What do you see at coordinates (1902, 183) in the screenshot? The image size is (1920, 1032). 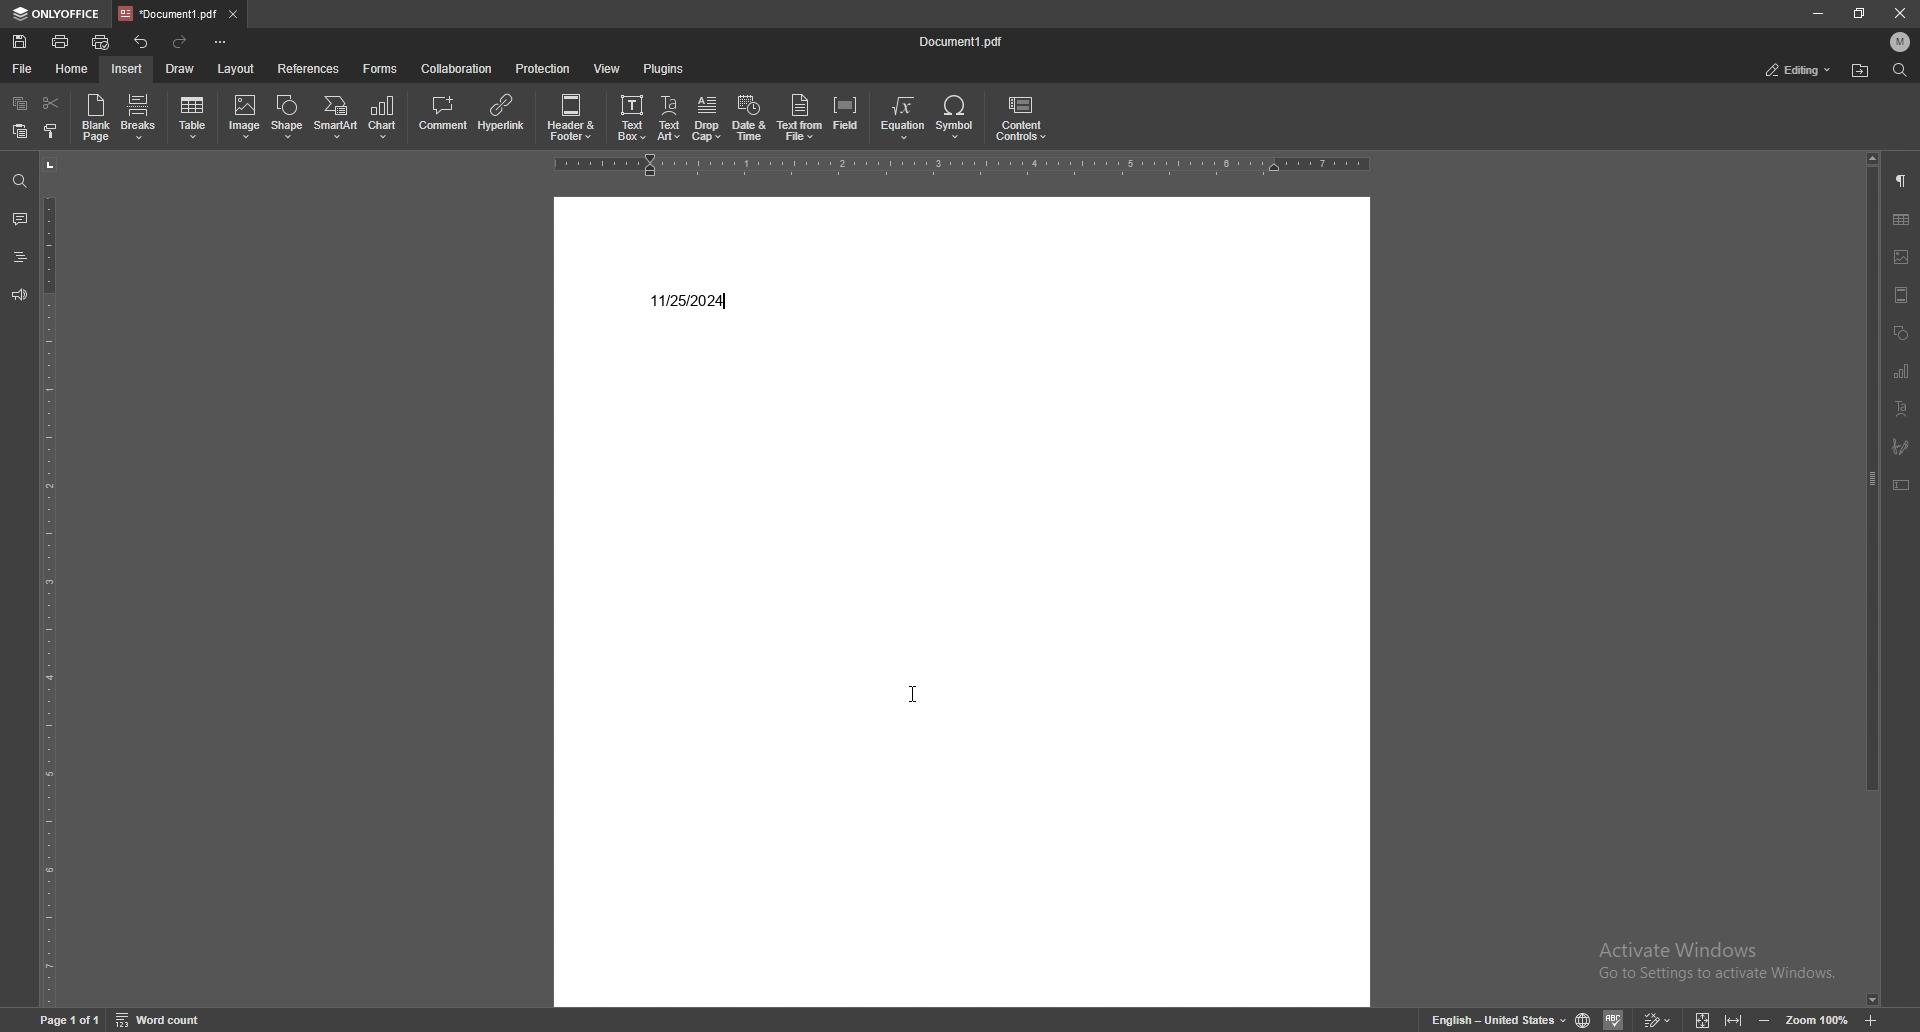 I see `paragraph` at bounding box center [1902, 183].